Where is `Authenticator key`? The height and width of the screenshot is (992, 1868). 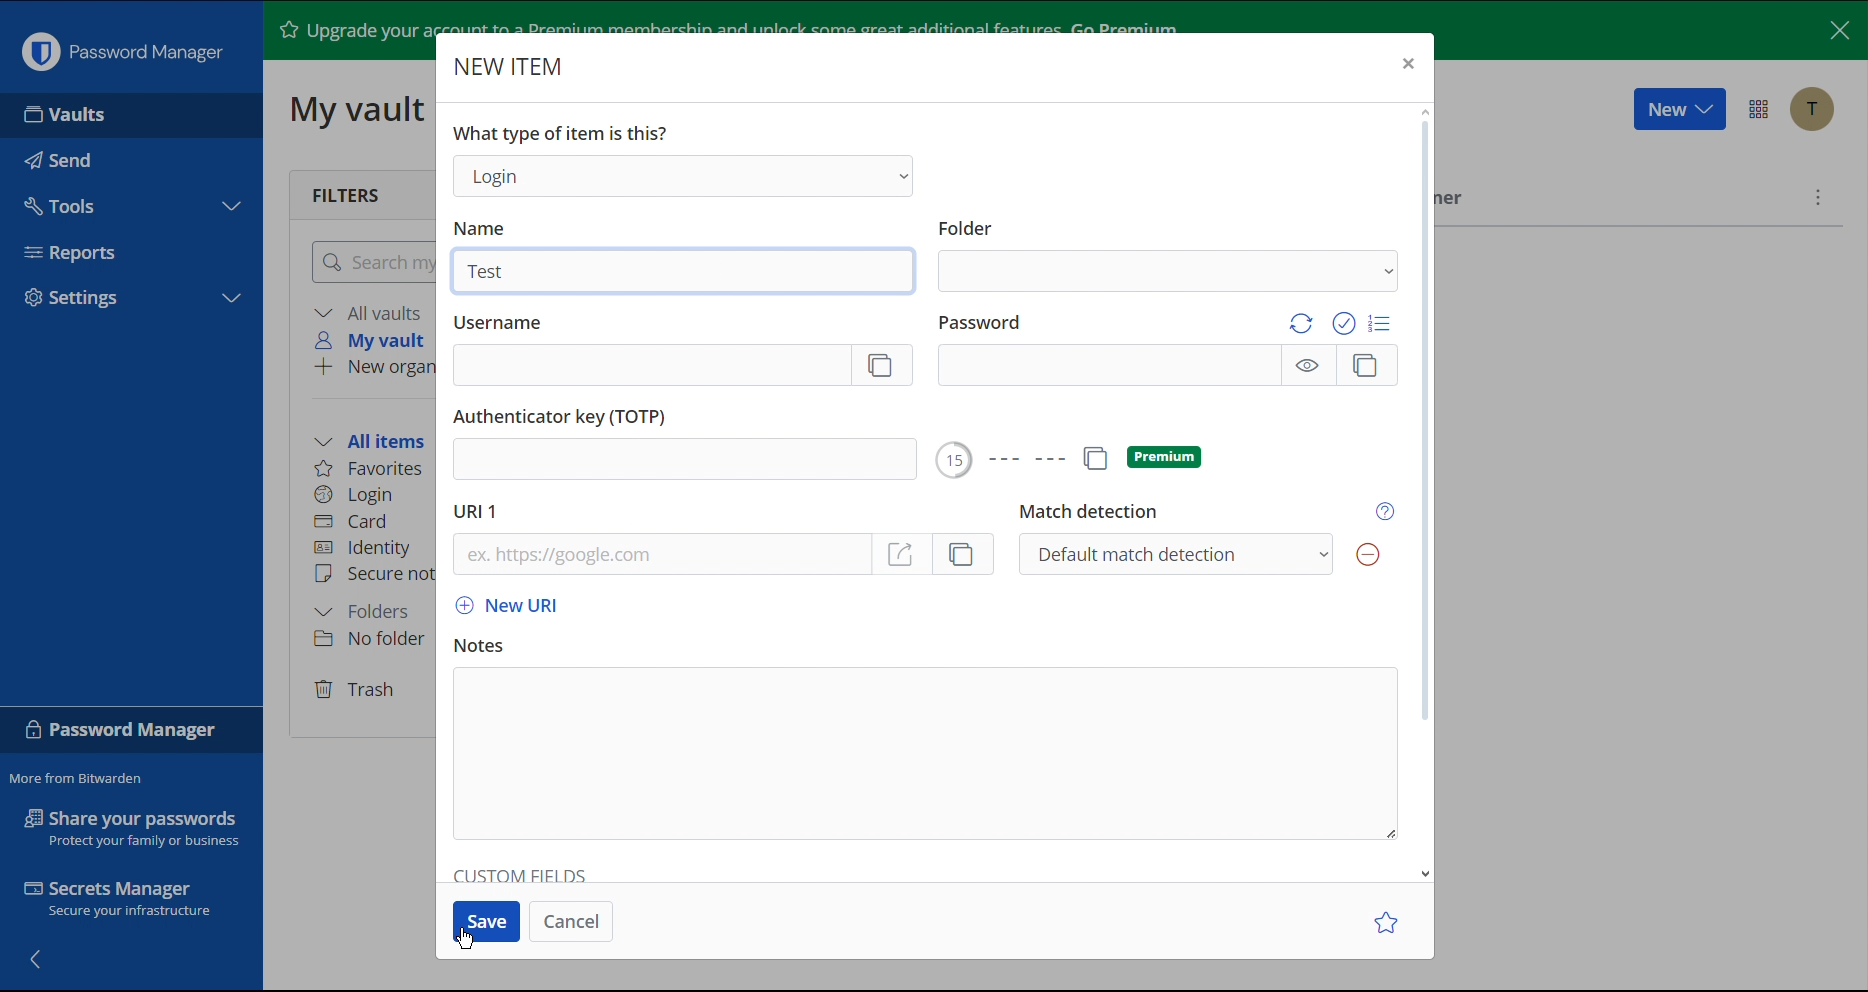 Authenticator key is located at coordinates (688, 443).